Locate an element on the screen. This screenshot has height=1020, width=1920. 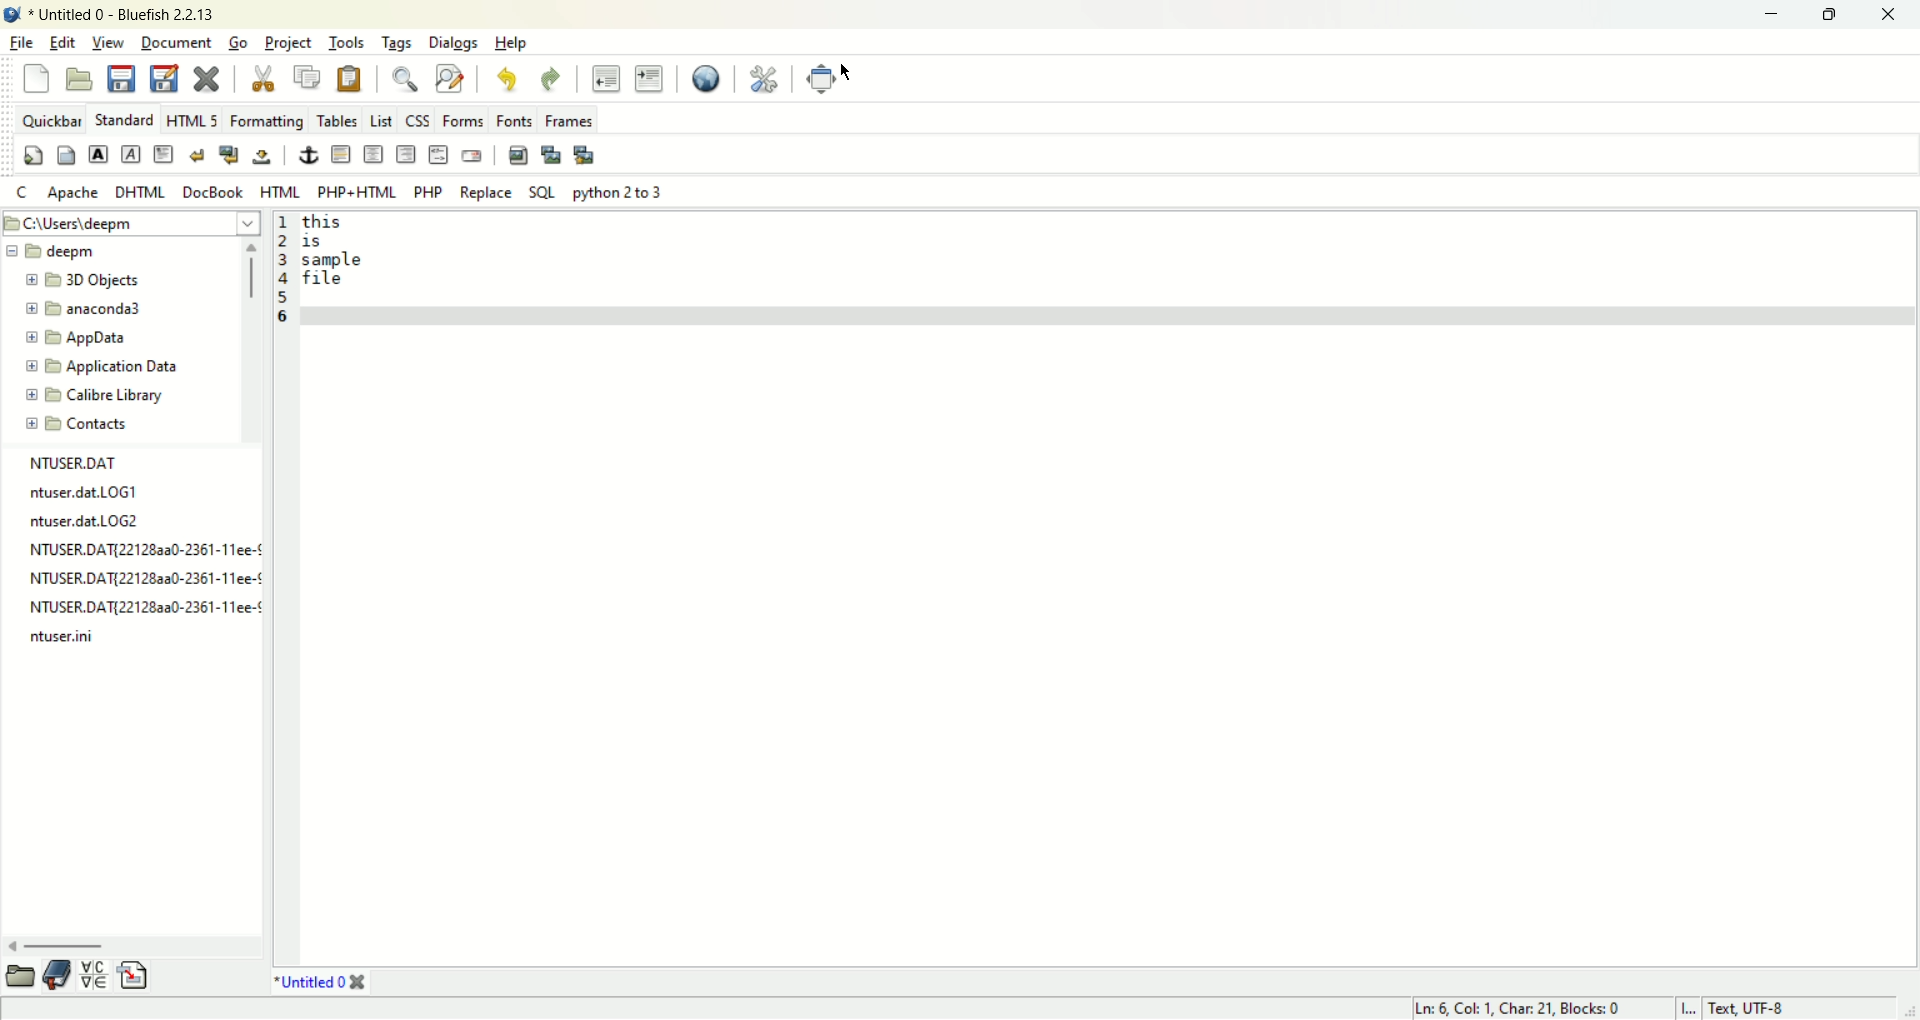
HTML comment is located at coordinates (438, 155).